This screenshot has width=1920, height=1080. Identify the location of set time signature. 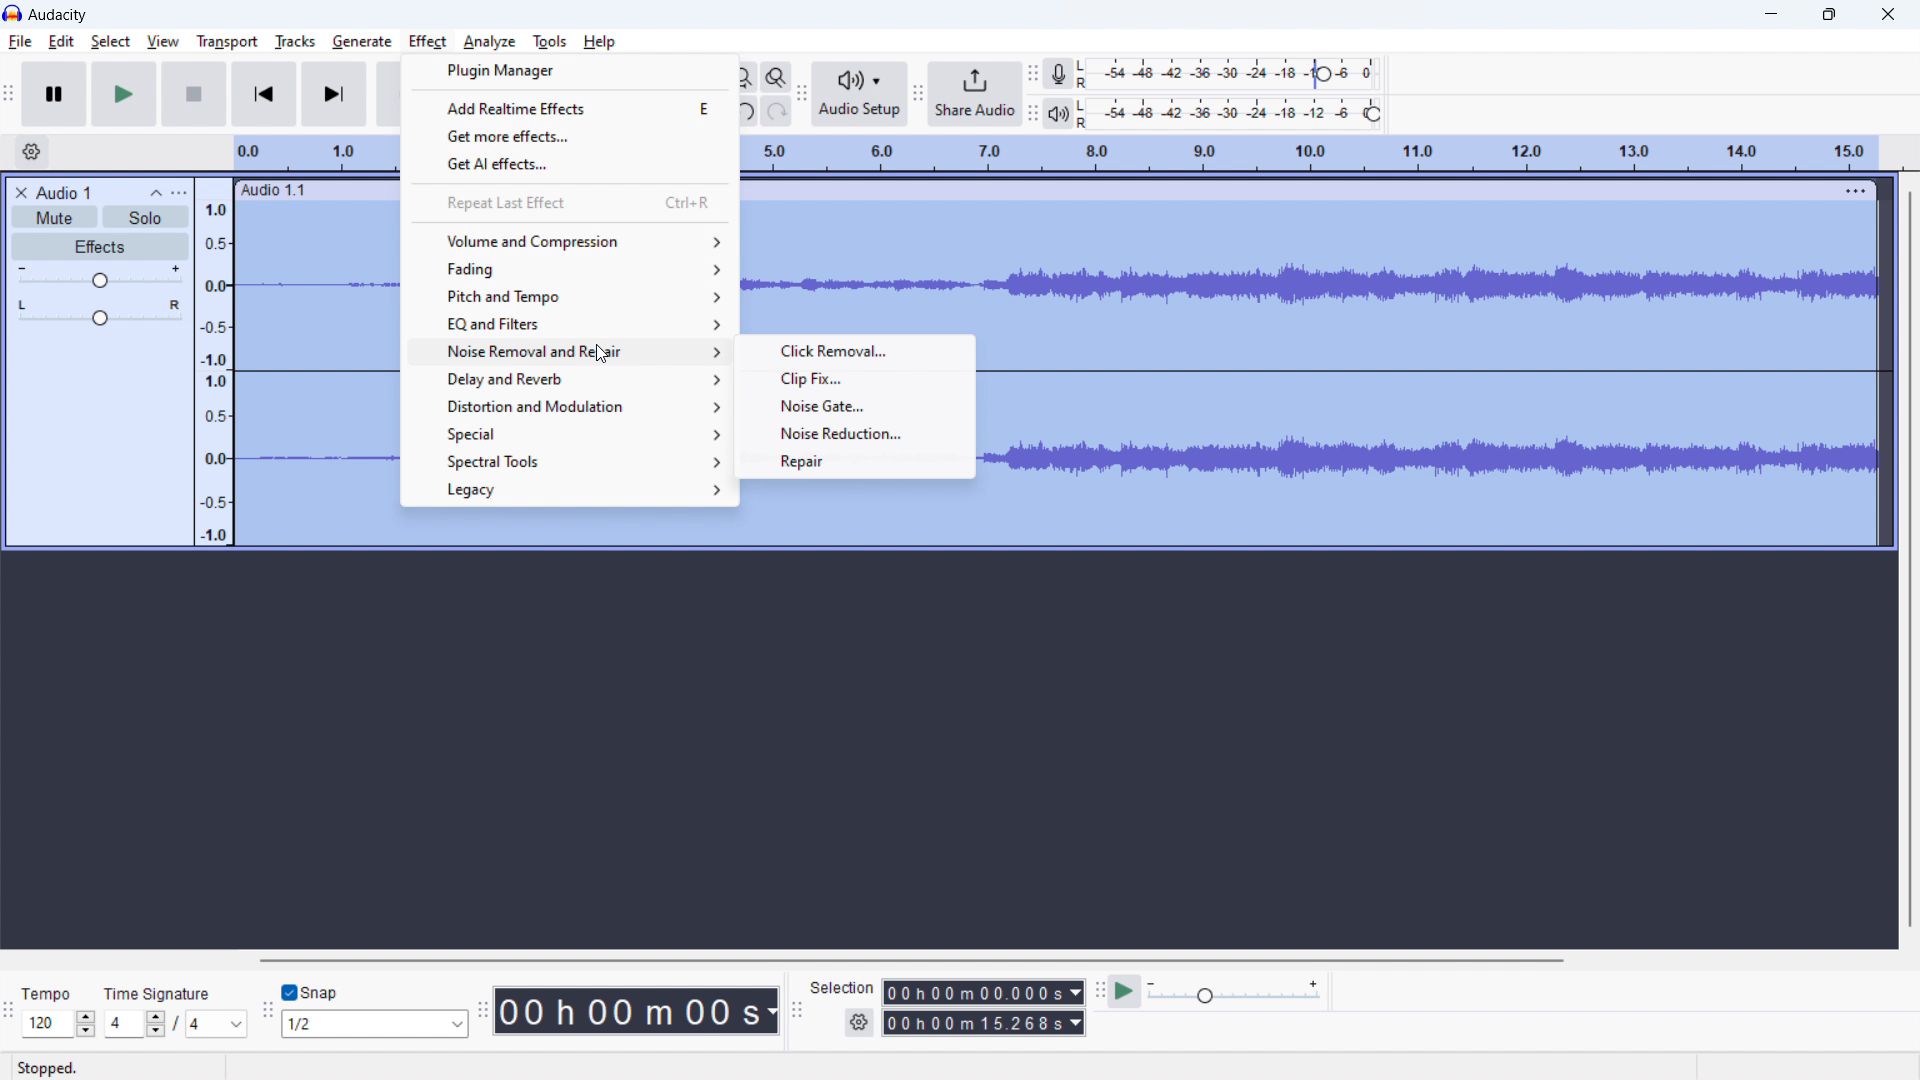
(176, 1011).